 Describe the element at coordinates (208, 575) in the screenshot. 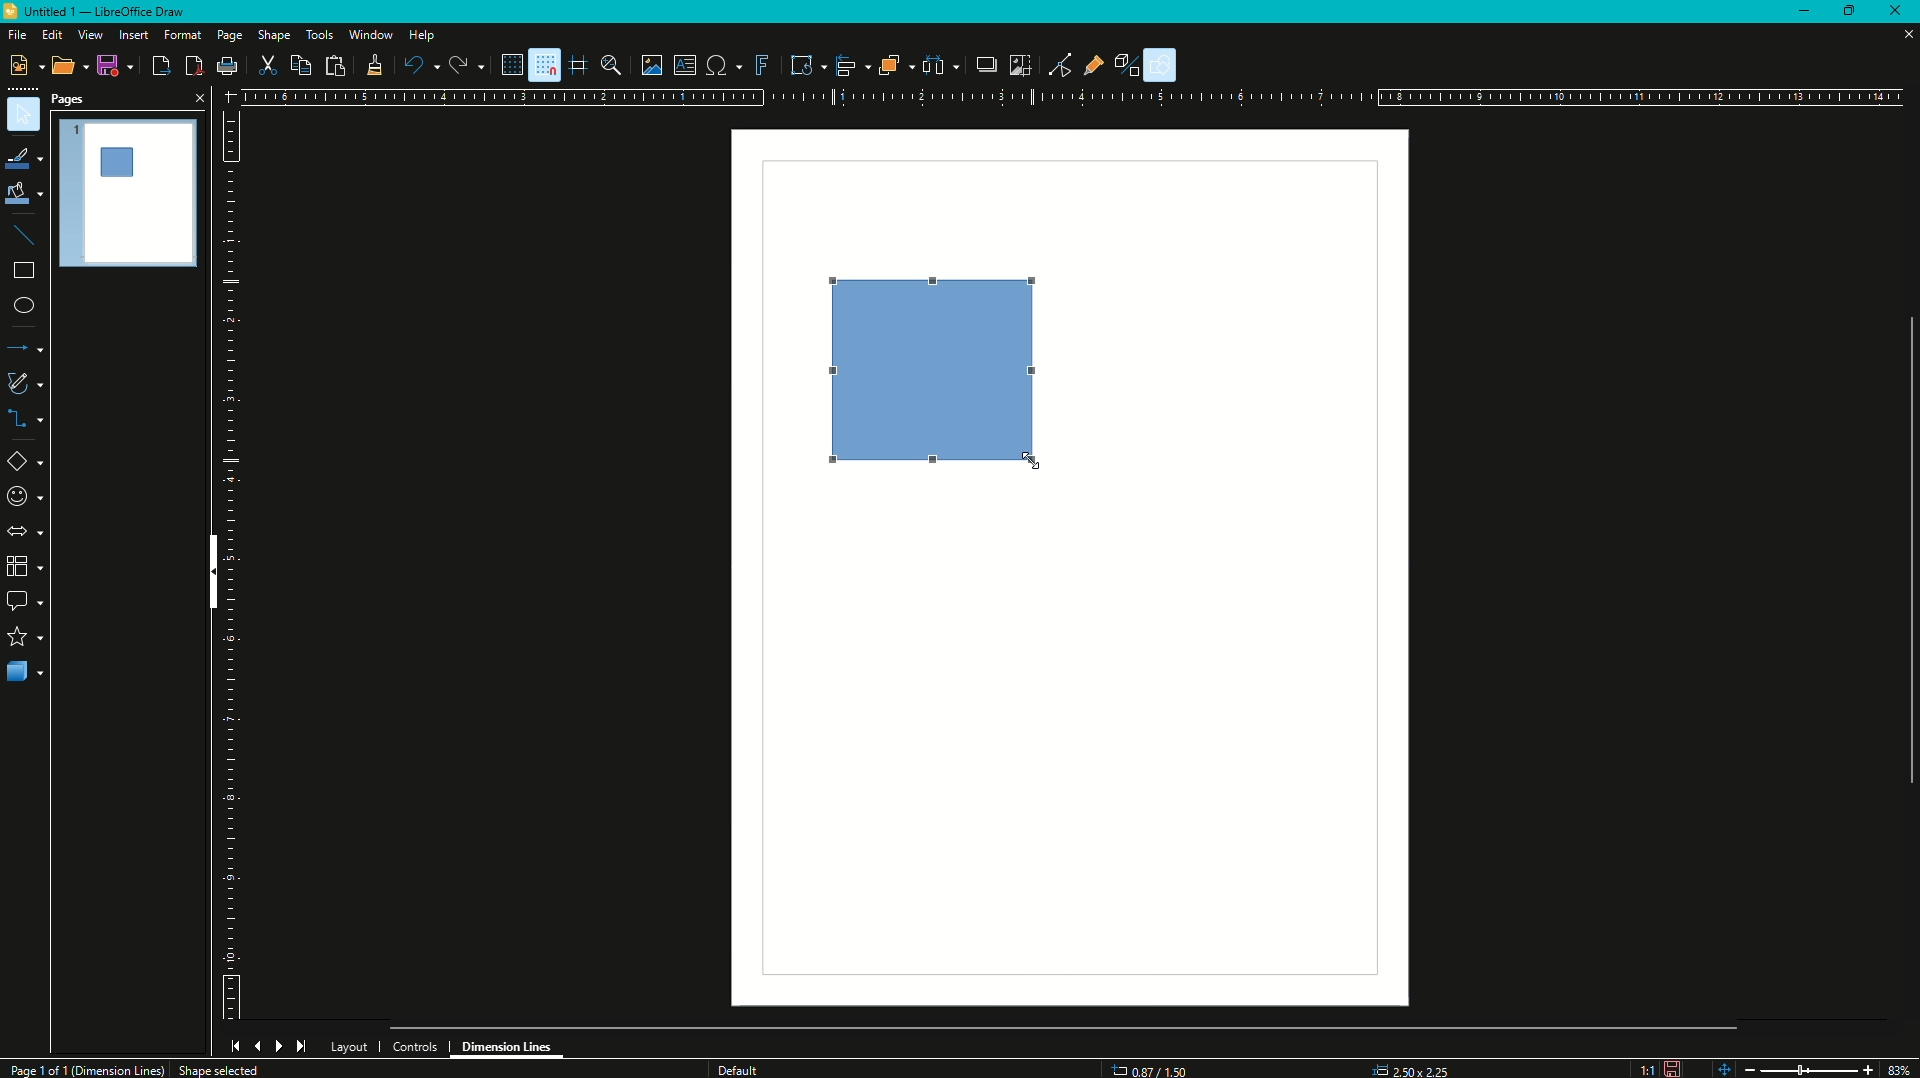

I see `Hide` at that location.